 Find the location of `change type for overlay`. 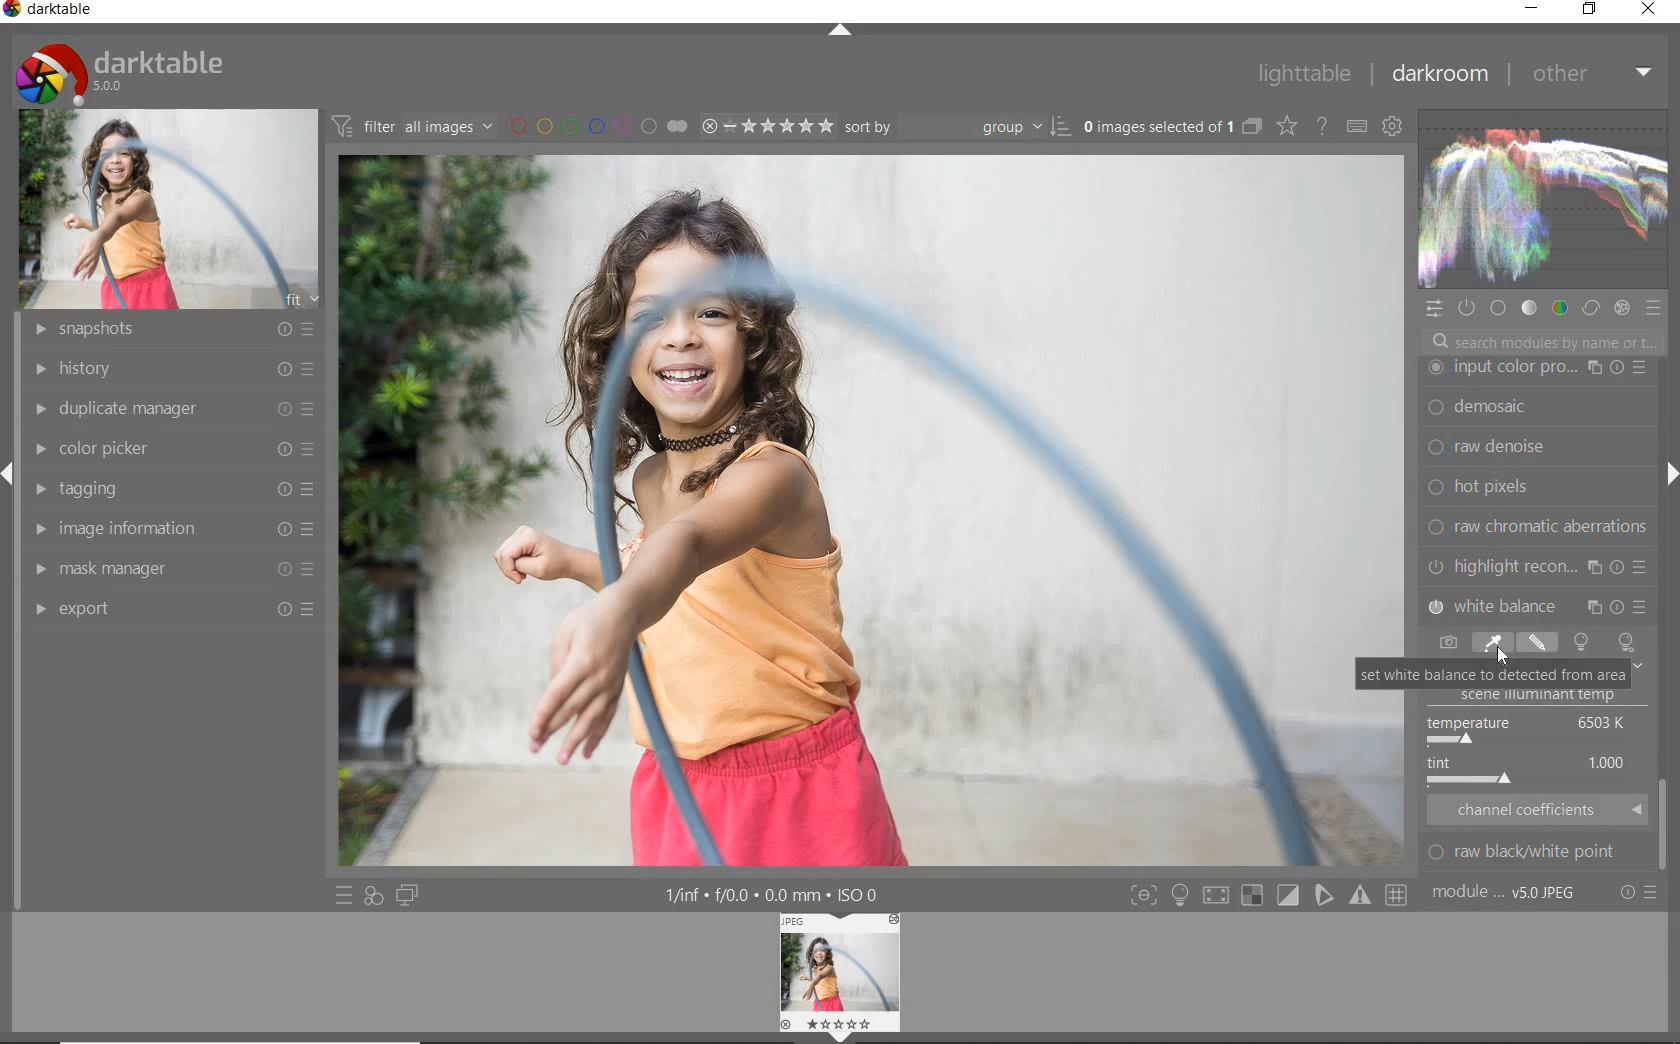

change type for overlay is located at coordinates (1288, 126).